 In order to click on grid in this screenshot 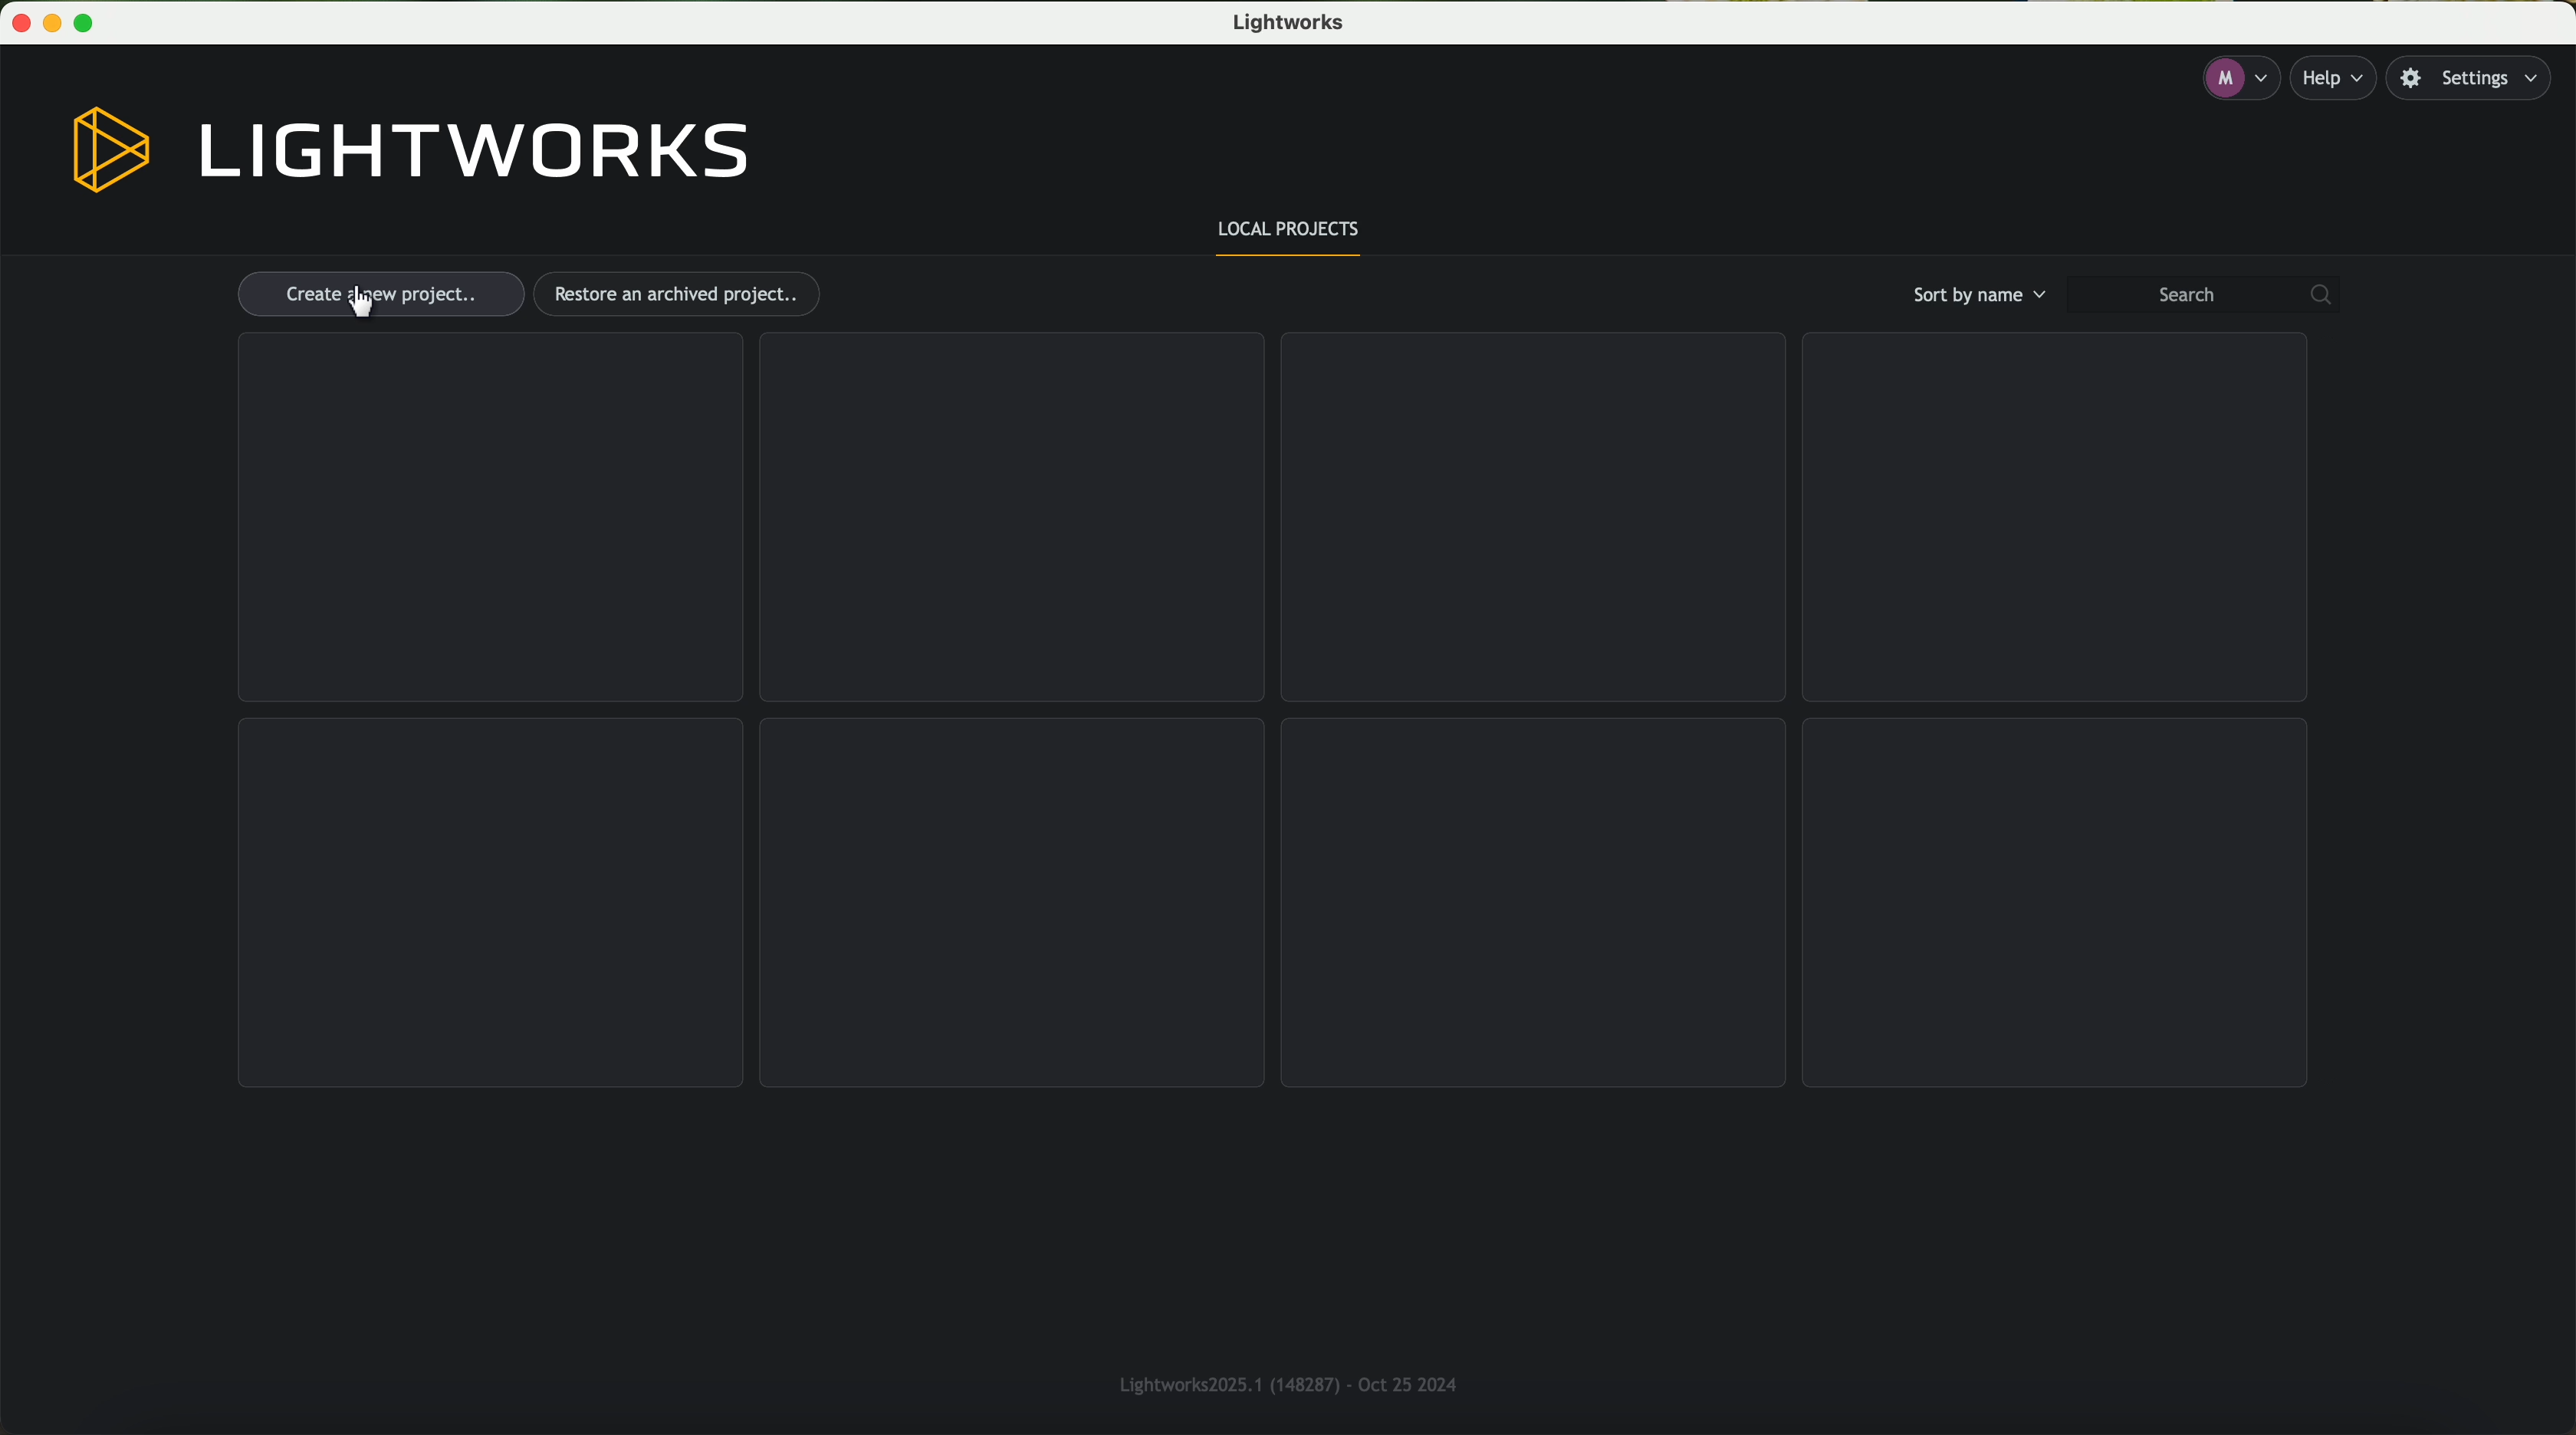, I will do `click(1529, 518)`.